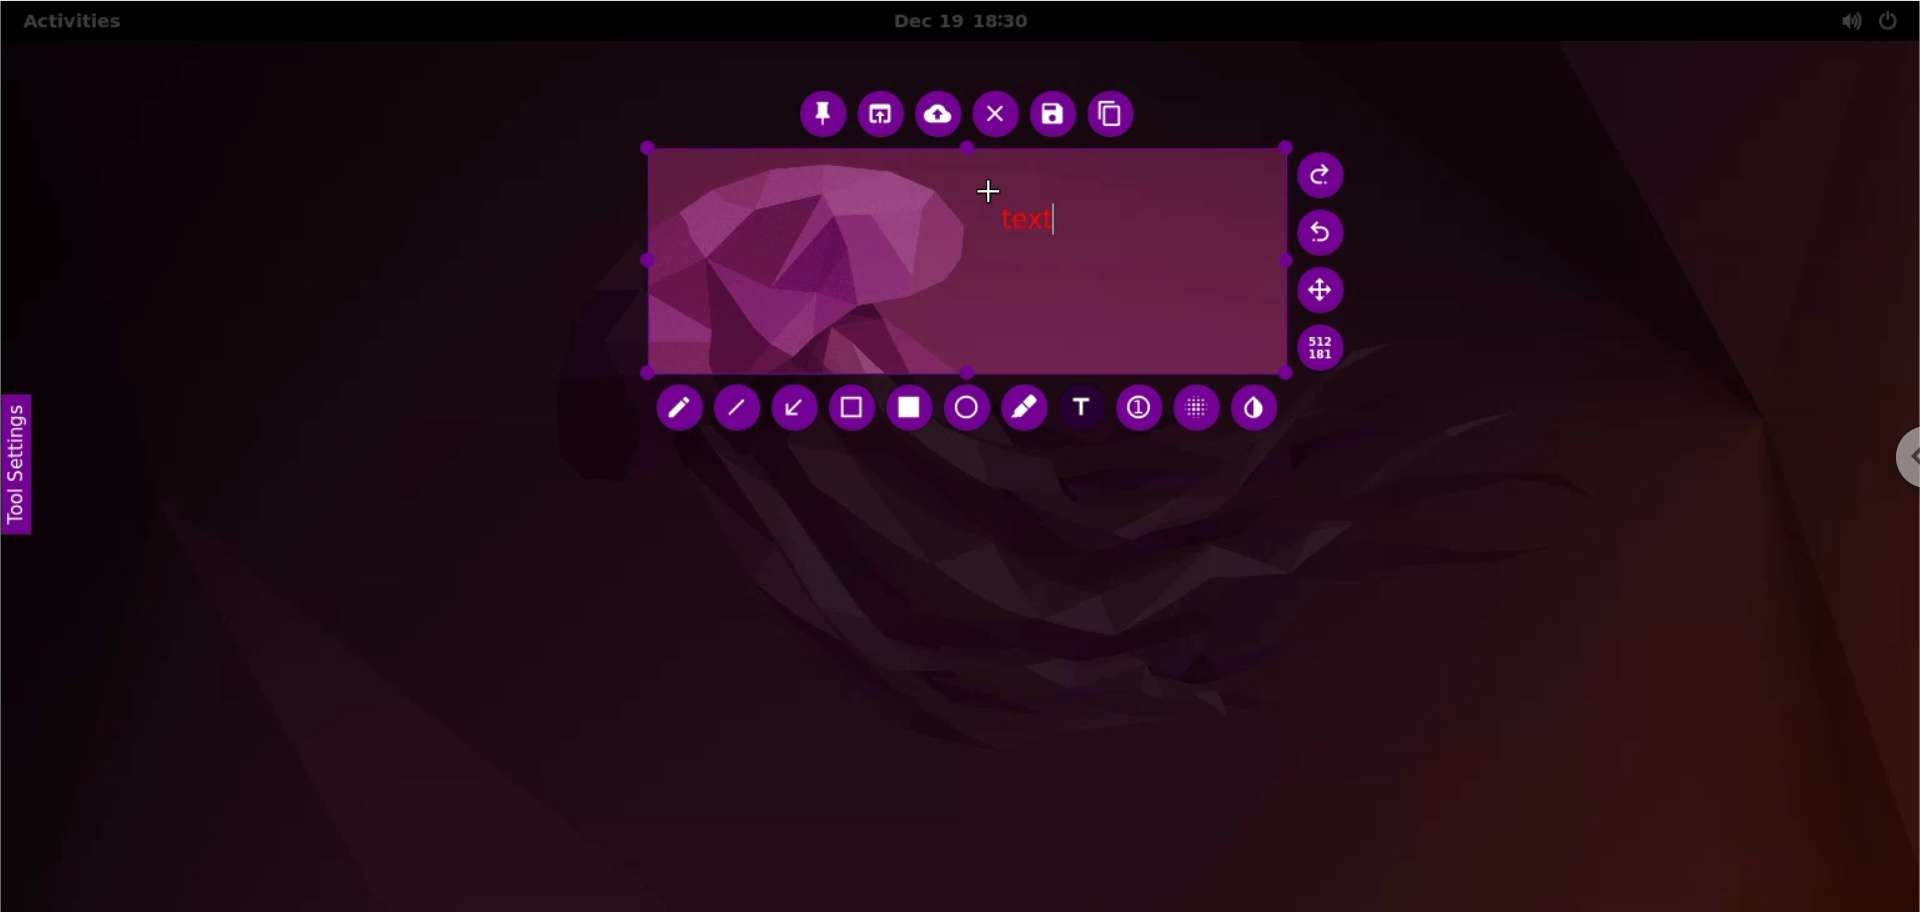  I want to click on text markup, so click(1033, 221).